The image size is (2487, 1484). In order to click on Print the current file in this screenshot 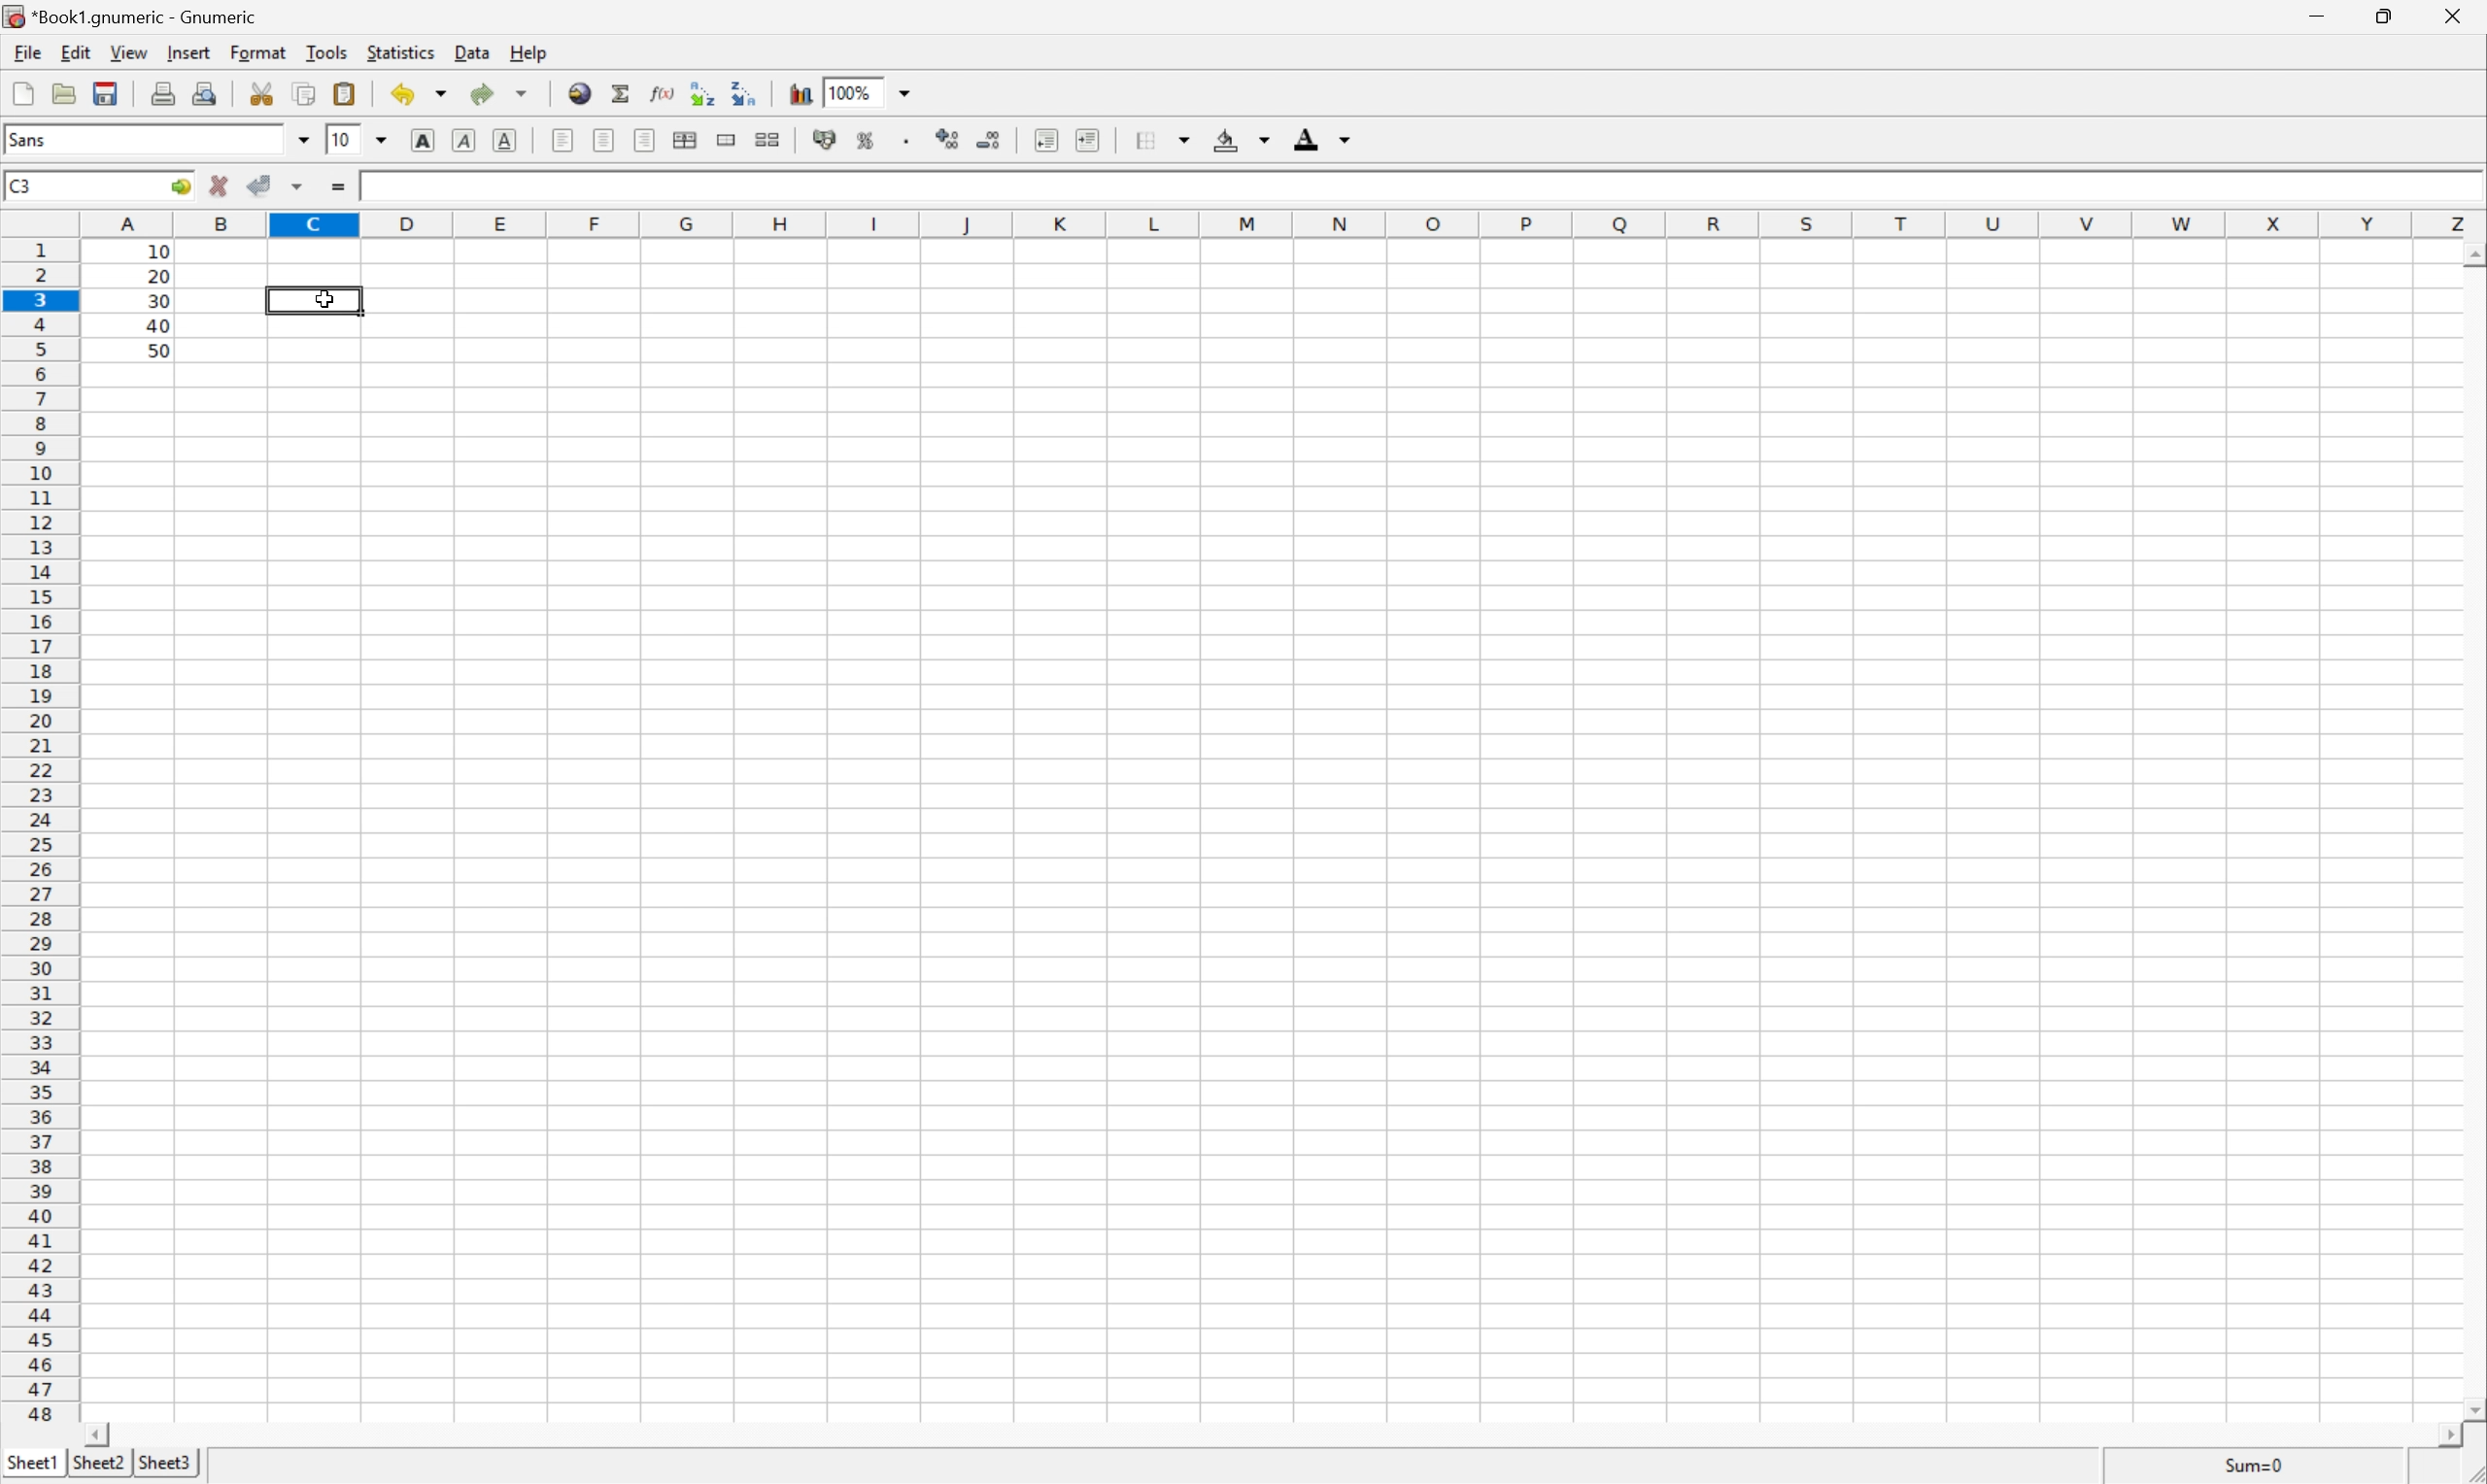, I will do `click(163, 93)`.